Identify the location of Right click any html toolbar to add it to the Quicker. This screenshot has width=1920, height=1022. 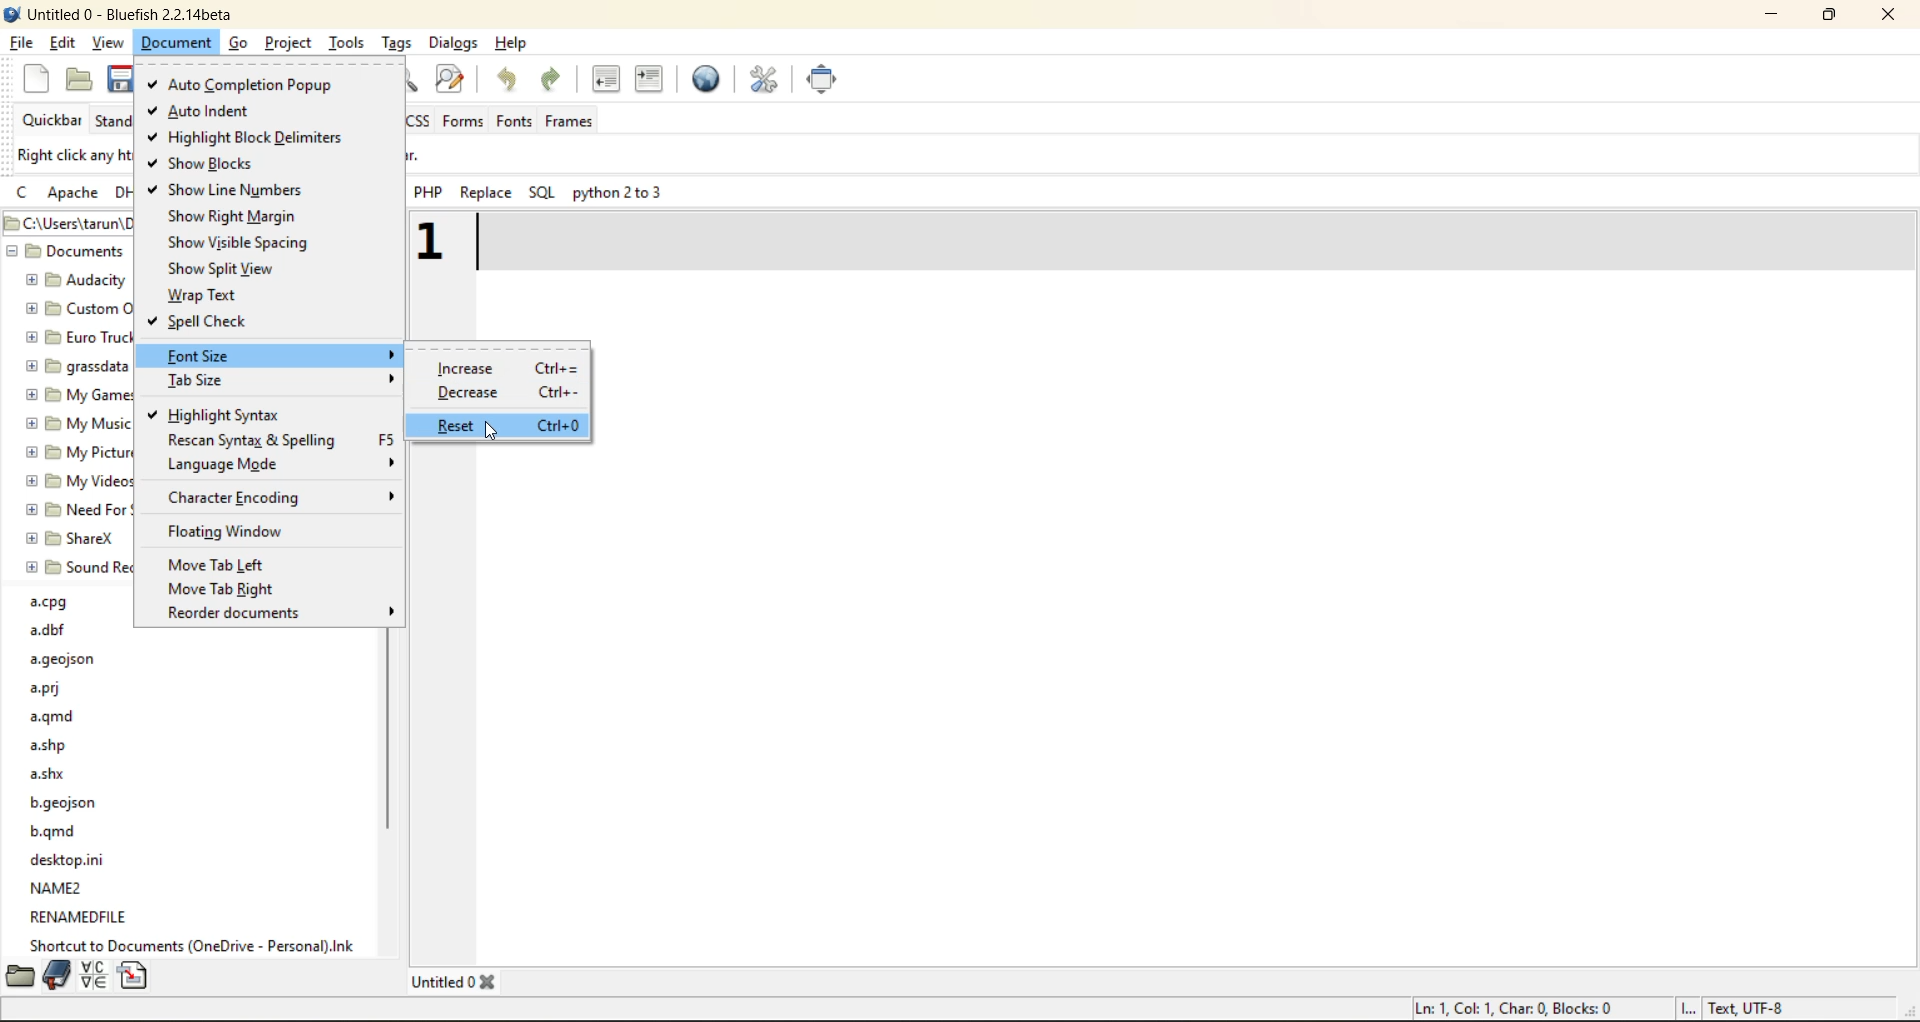
(71, 154).